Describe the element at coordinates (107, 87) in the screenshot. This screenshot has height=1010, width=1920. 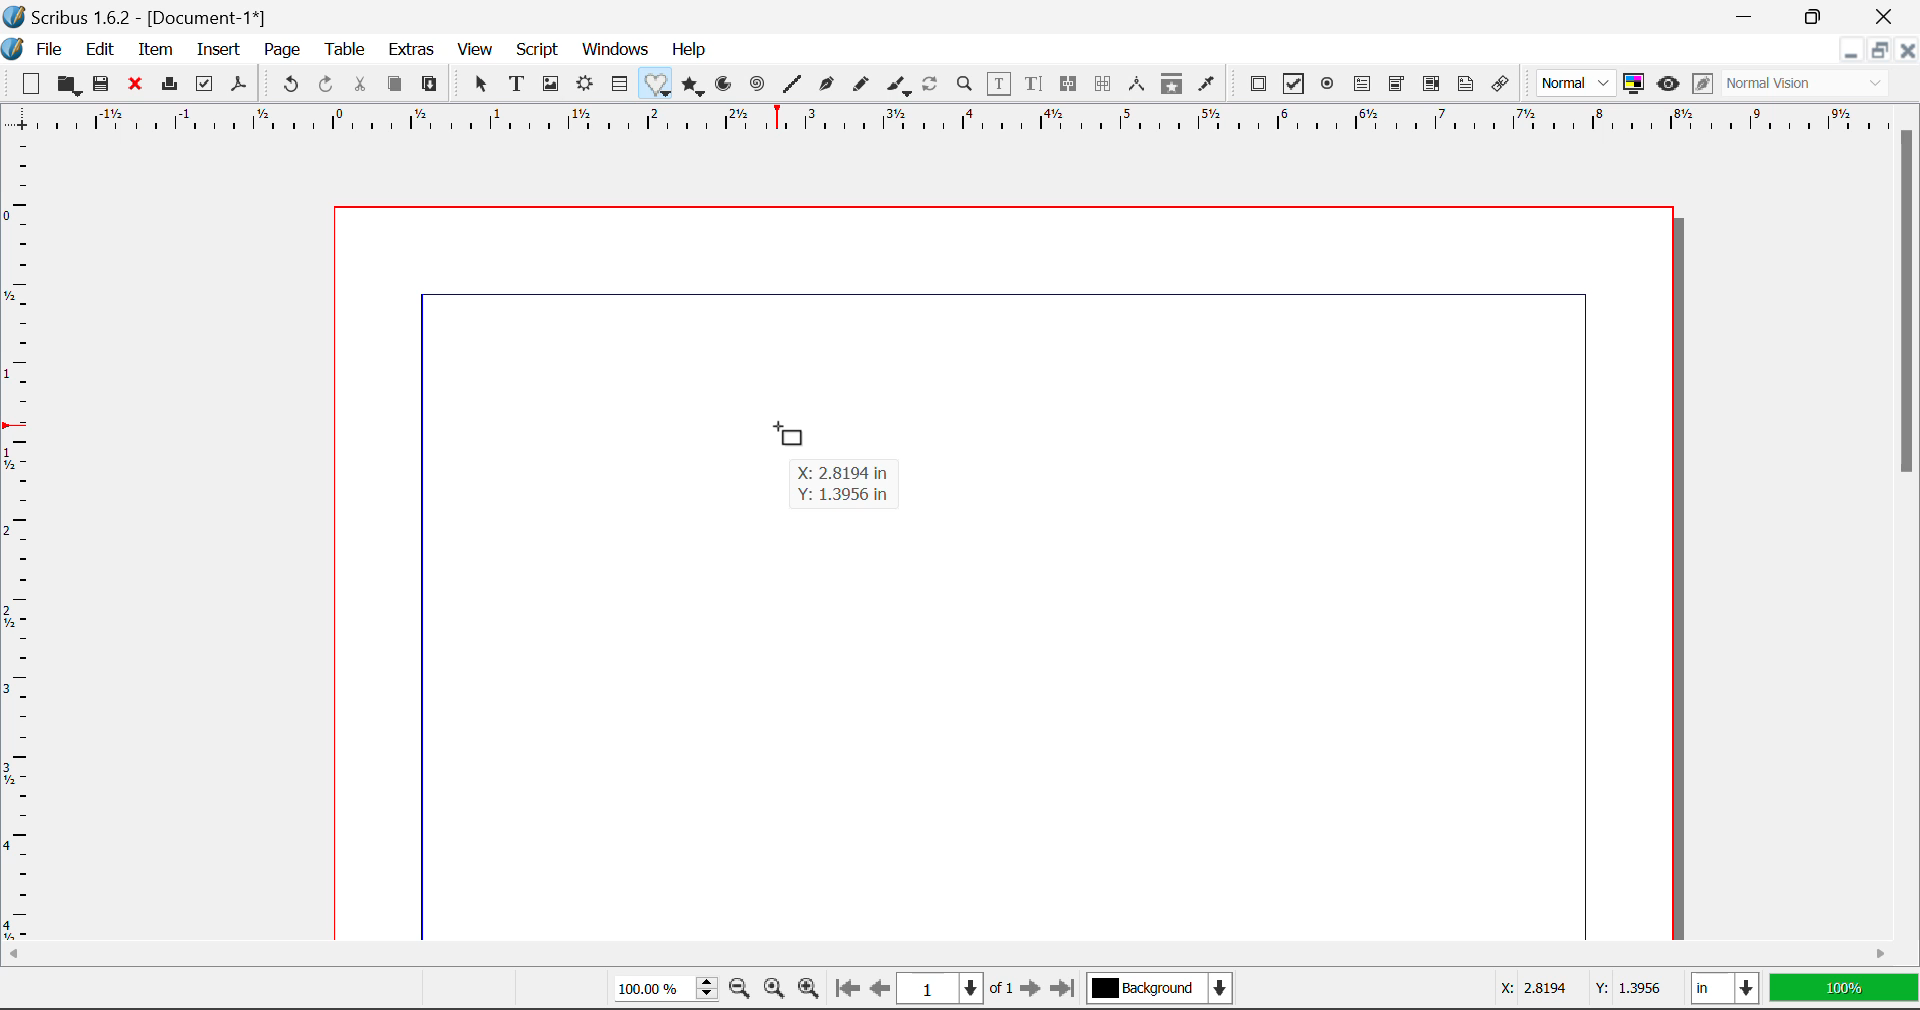
I see `Save` at that location.